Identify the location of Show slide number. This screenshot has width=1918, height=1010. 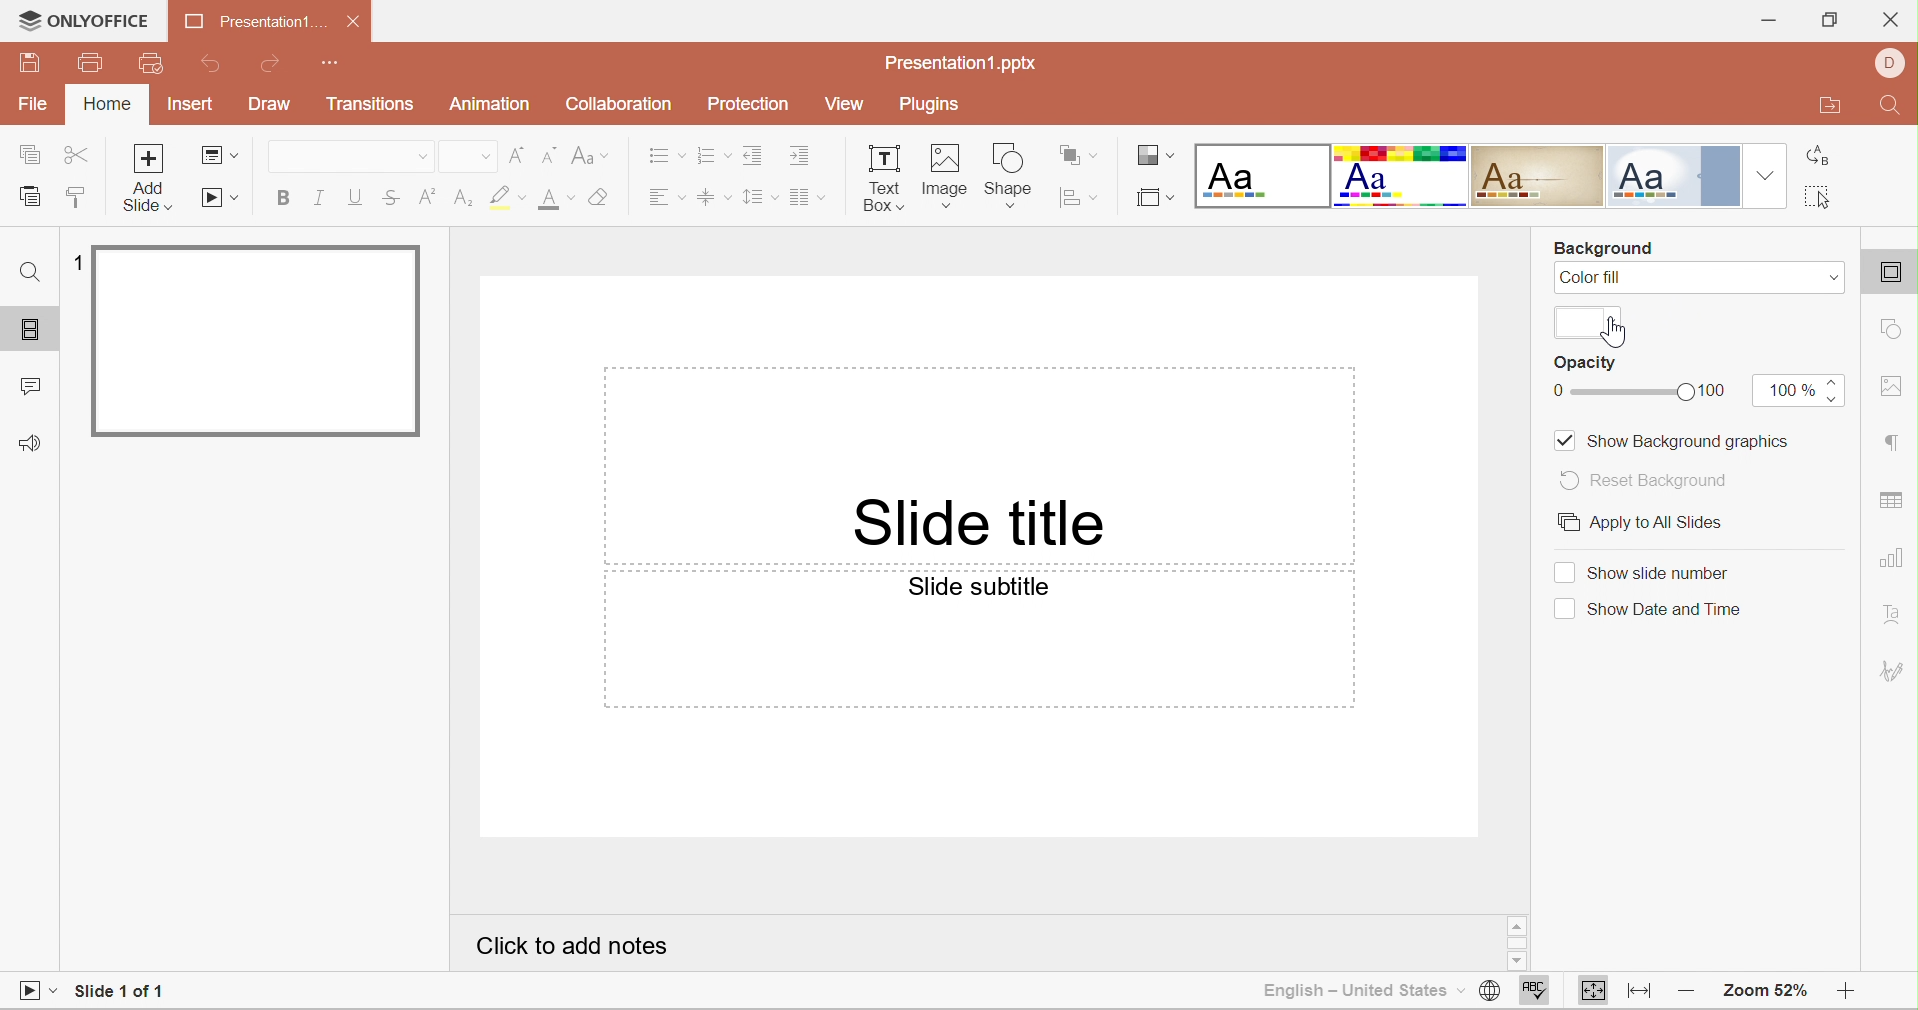
(1645, 571).